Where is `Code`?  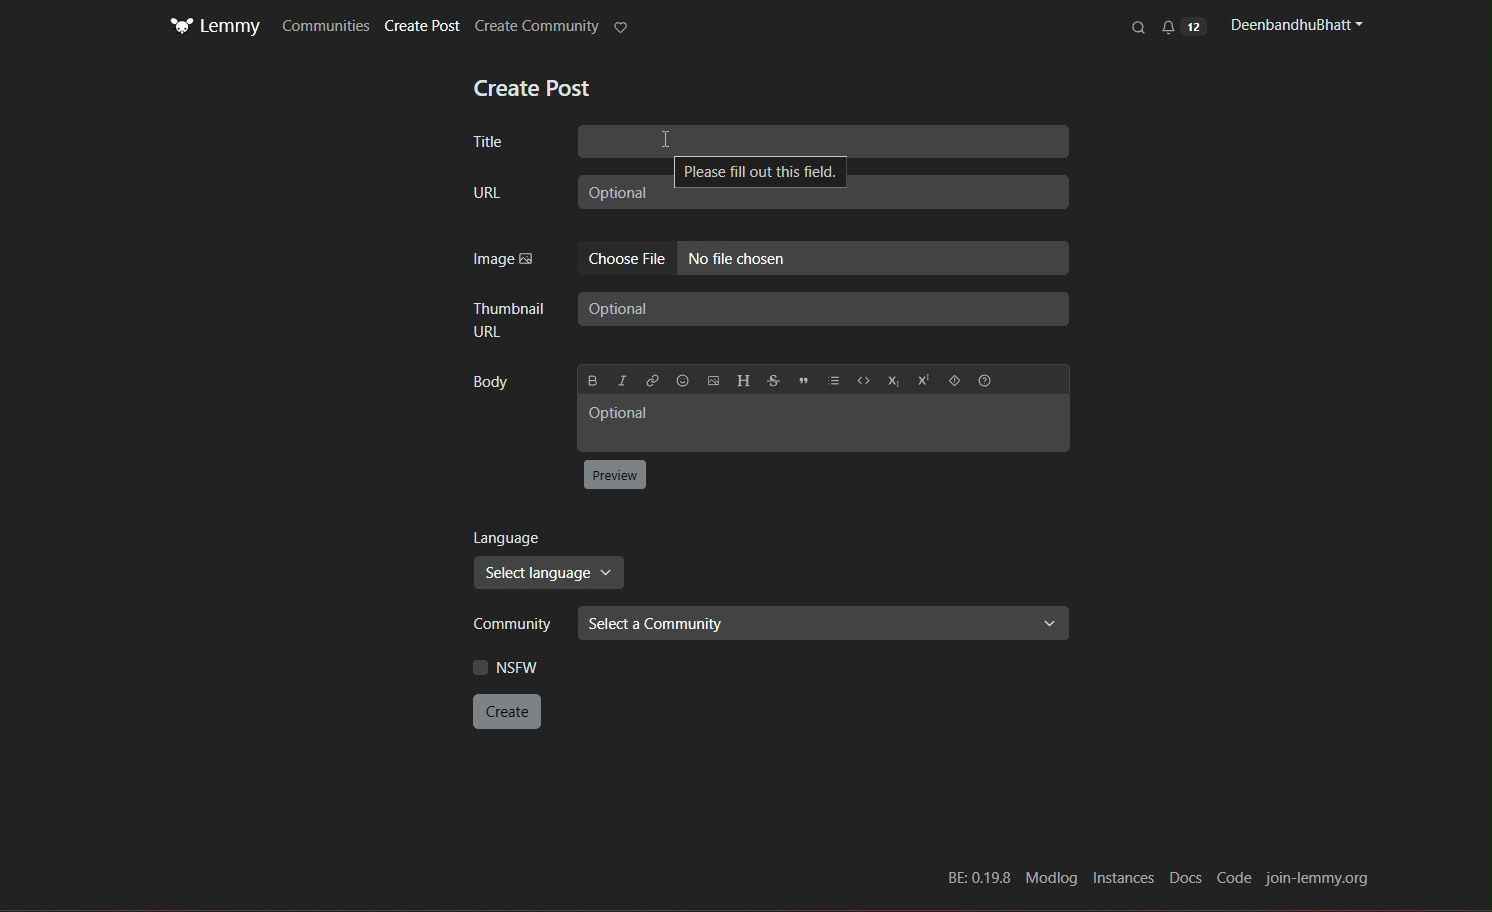
Code is located at coordinates (1234, 878).